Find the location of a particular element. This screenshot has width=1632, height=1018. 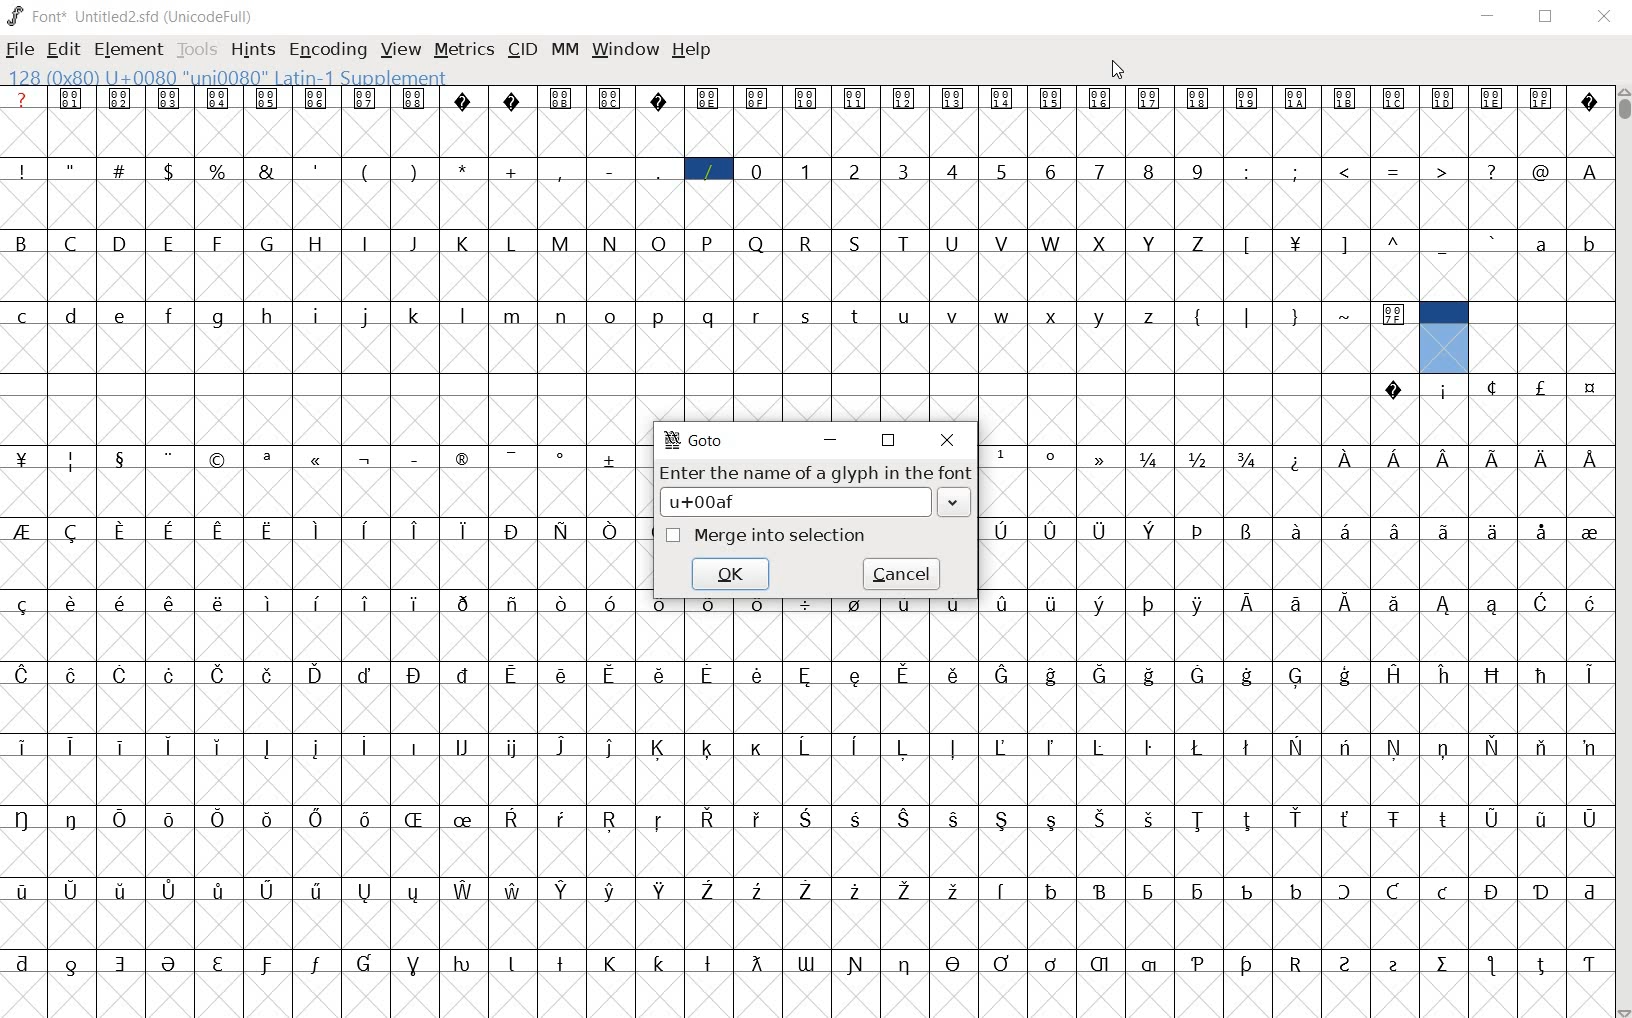

| is located at coordinates (1250, 315).